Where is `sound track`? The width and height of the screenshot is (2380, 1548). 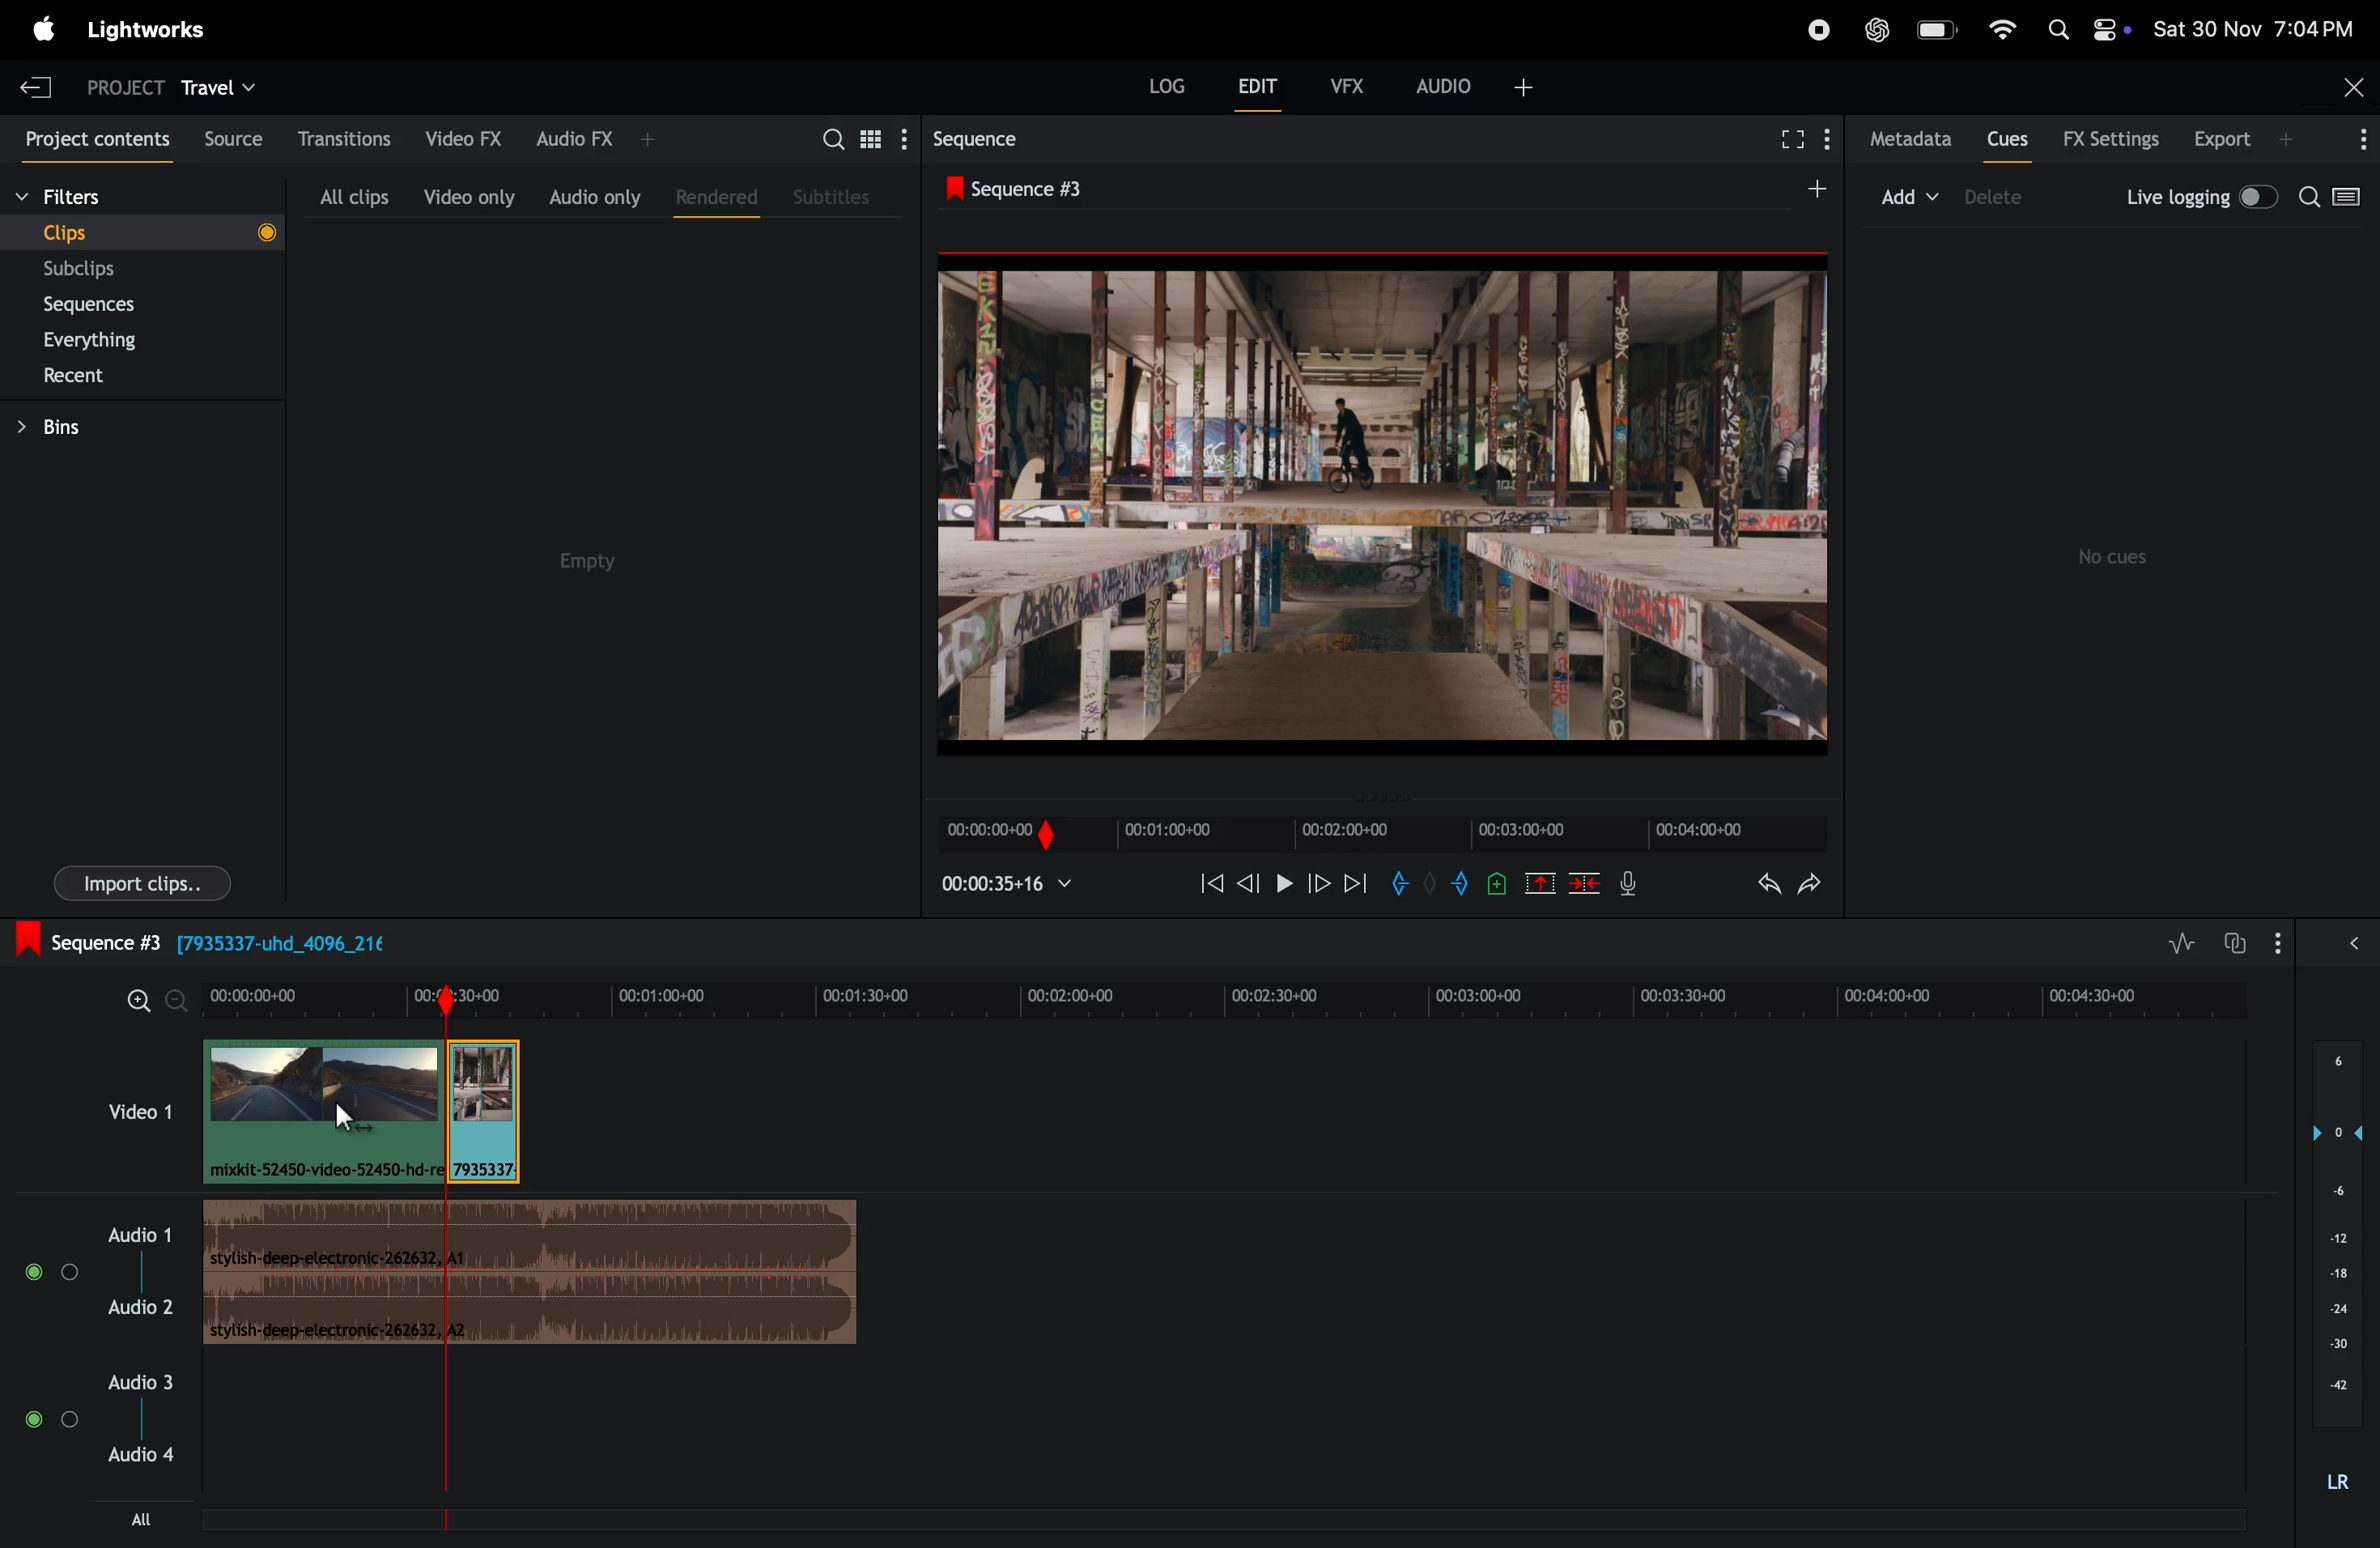 sound track is located at coordinates (532, 1277).